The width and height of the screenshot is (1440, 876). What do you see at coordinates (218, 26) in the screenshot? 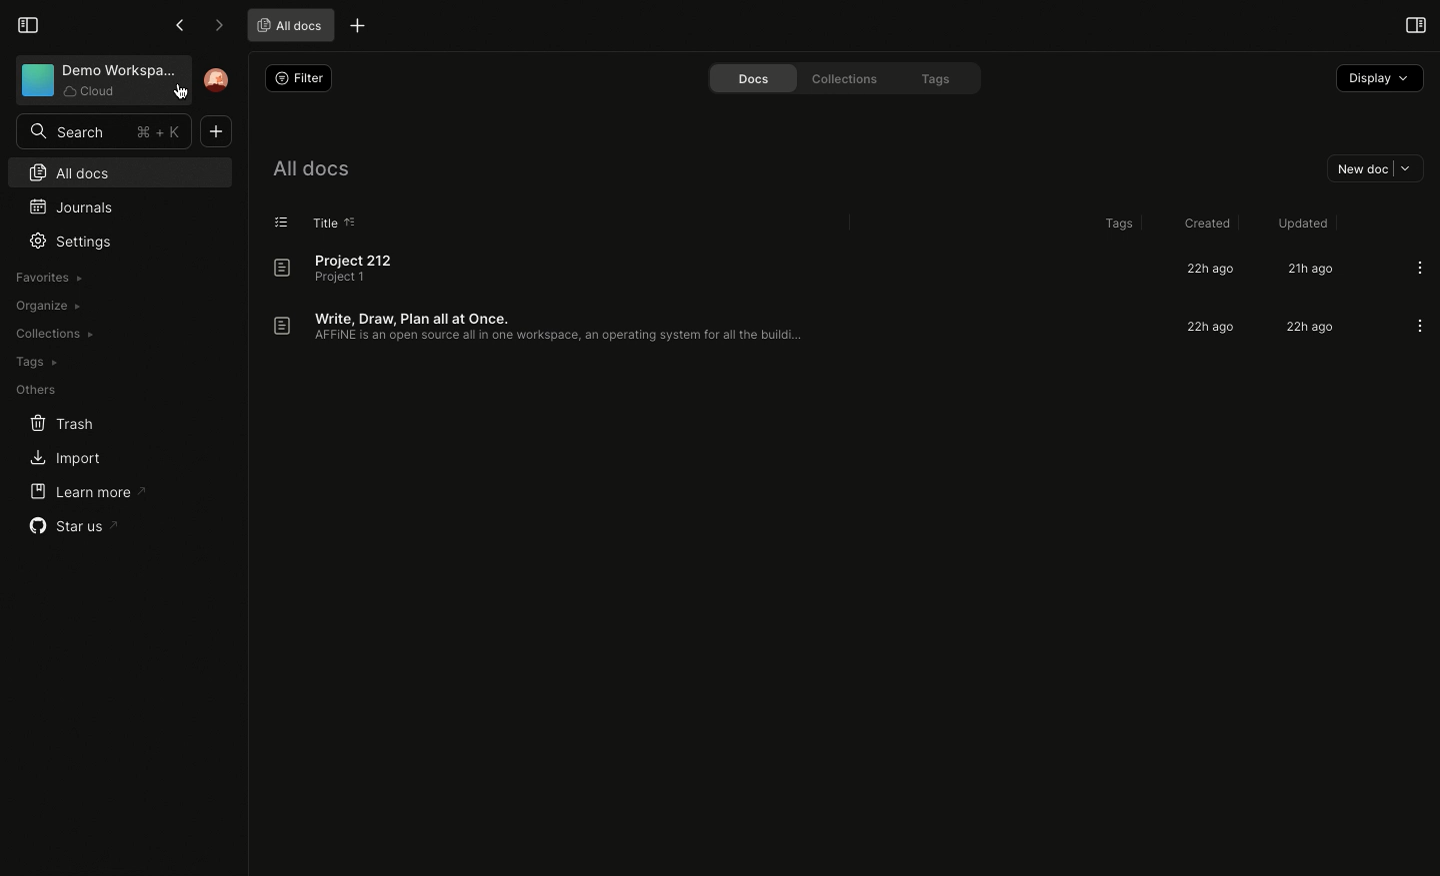
I see `Forward` at bounding box center [218, 26].